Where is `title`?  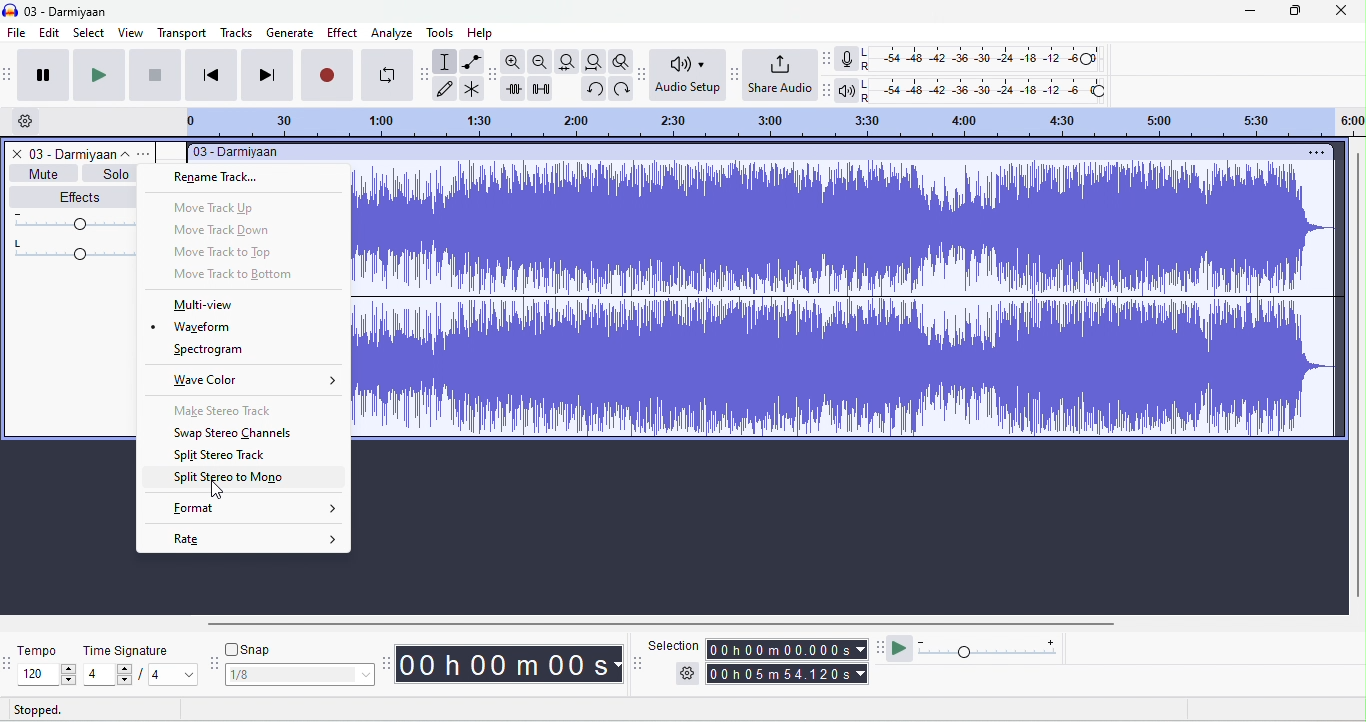
title is located at coordinates (236, 151).